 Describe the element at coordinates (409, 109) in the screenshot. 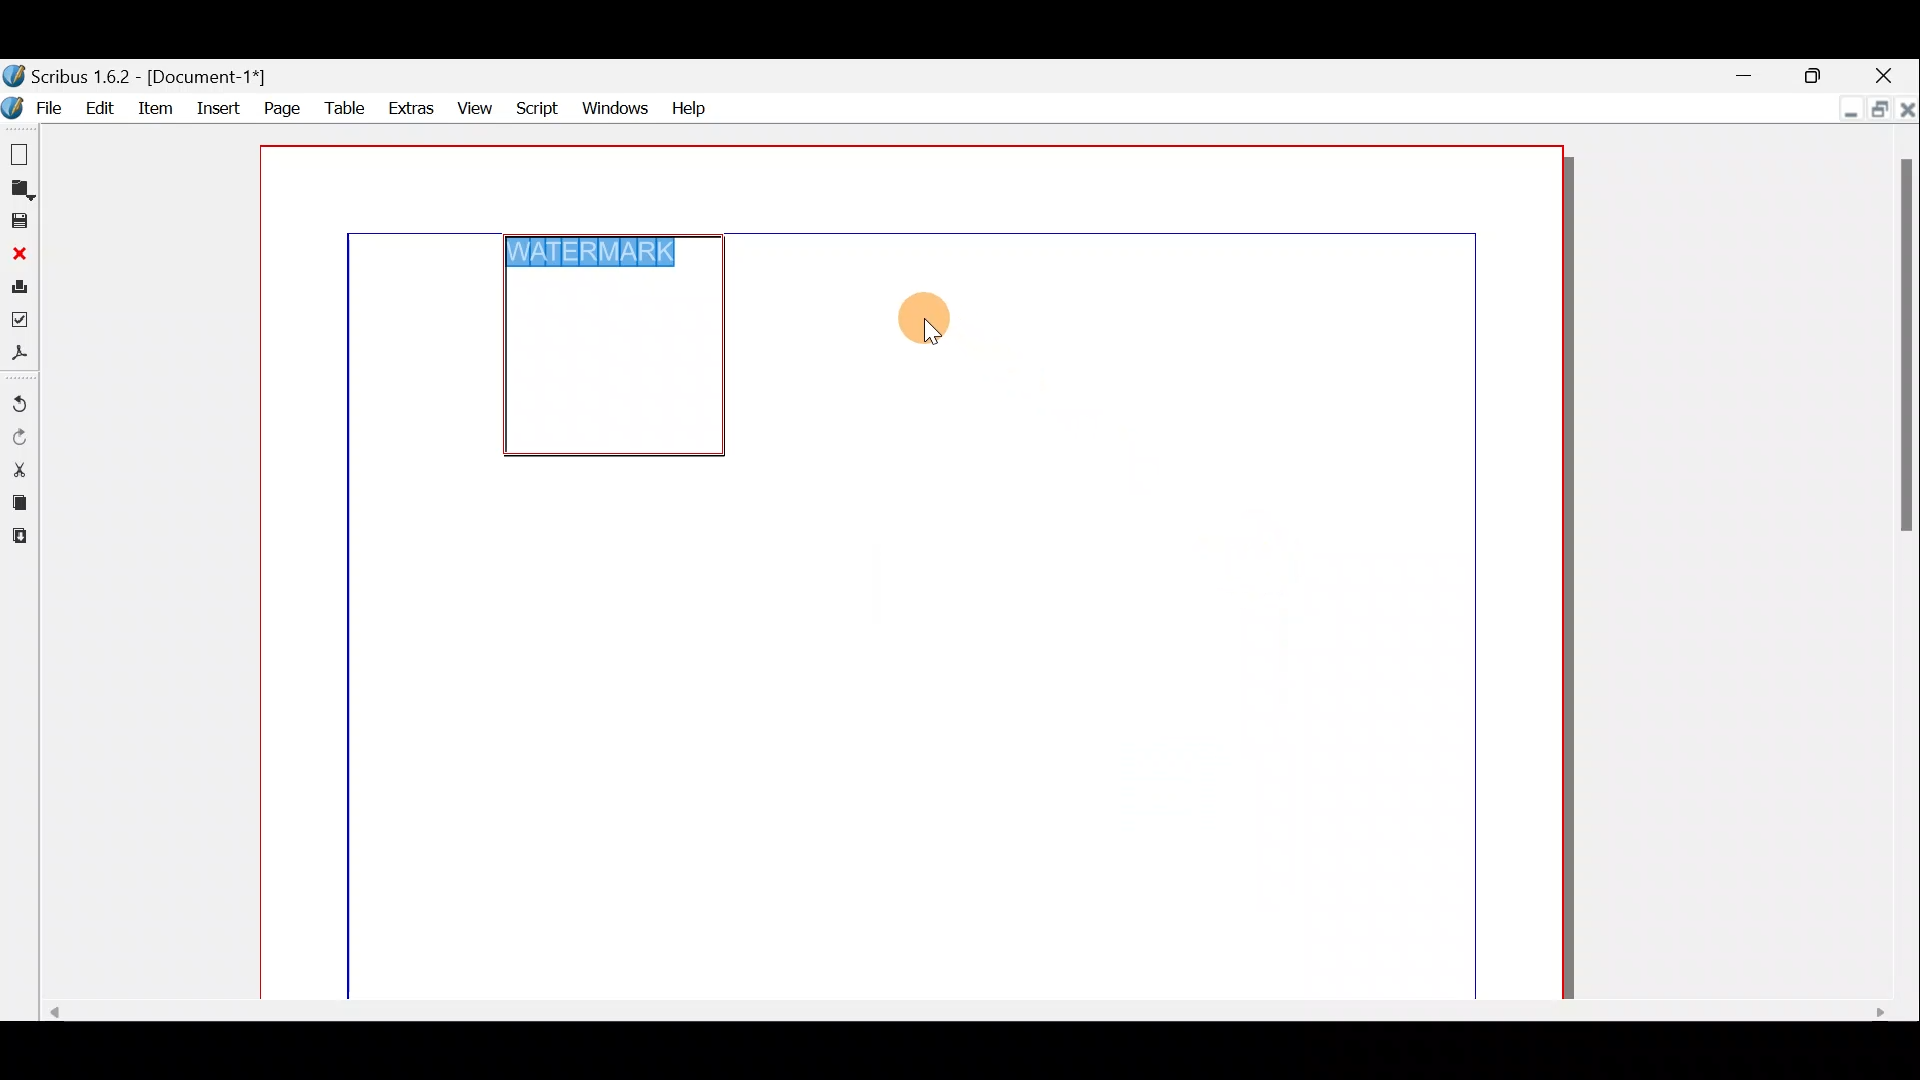

I see `Extras` at that location.